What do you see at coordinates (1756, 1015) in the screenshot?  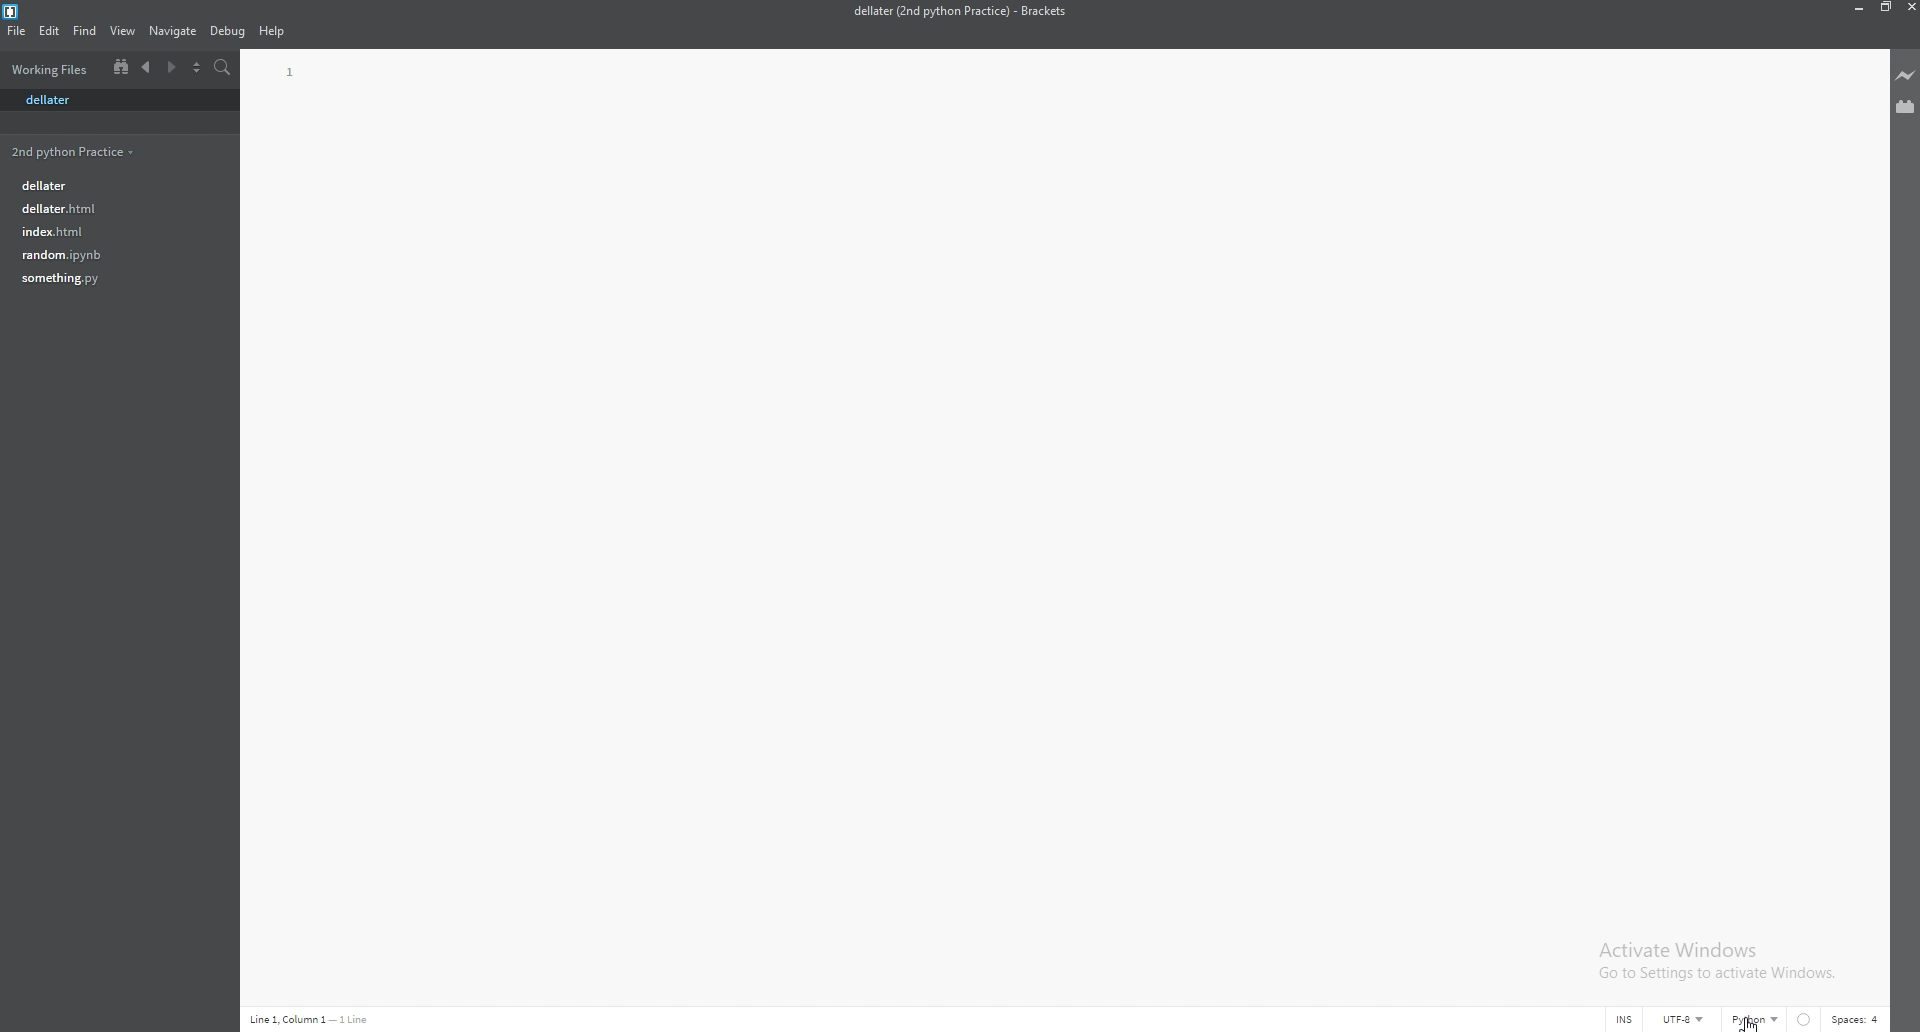 I see `CURSOR` at bounding box center [1756, 1015].